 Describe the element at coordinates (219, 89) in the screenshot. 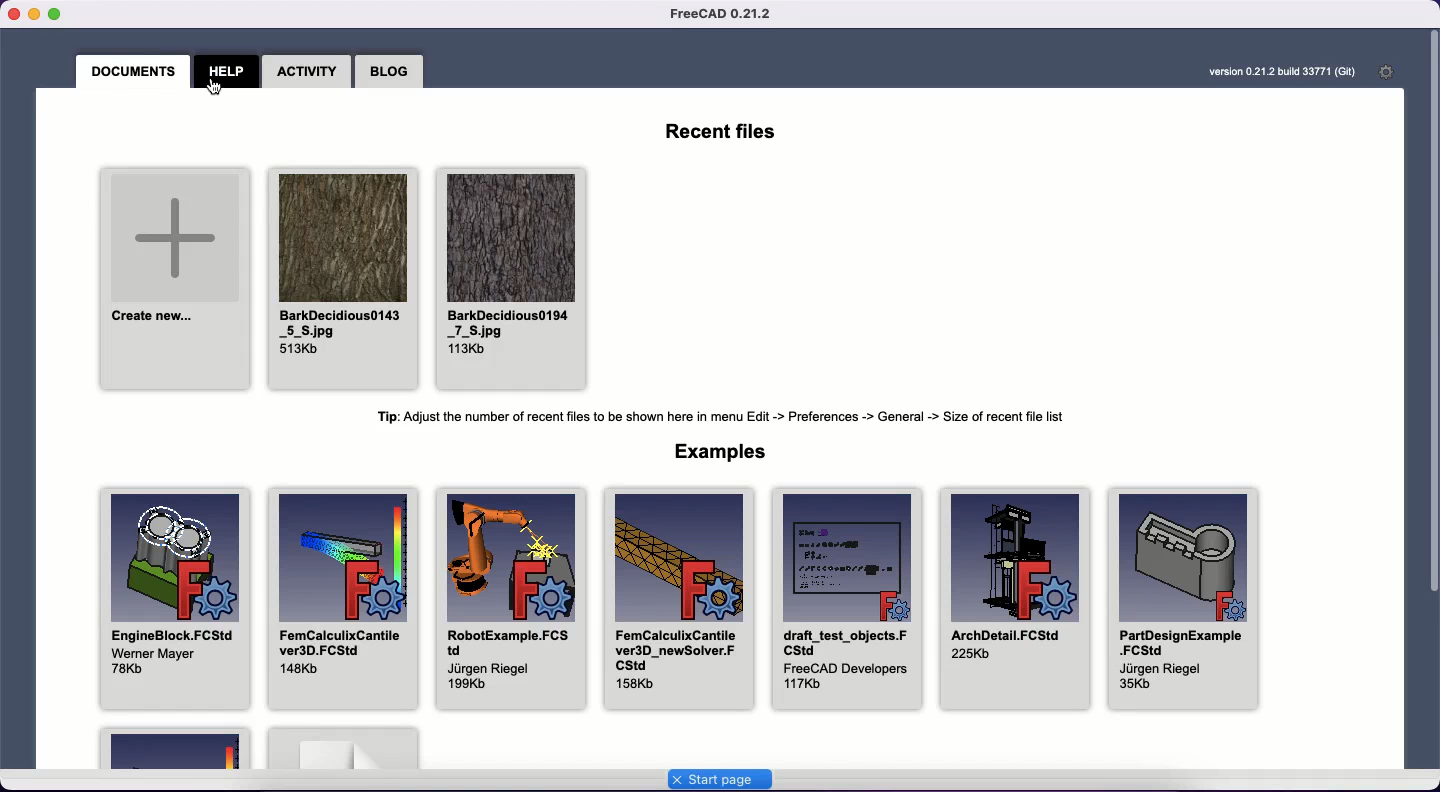

I see `cursor` at that location.